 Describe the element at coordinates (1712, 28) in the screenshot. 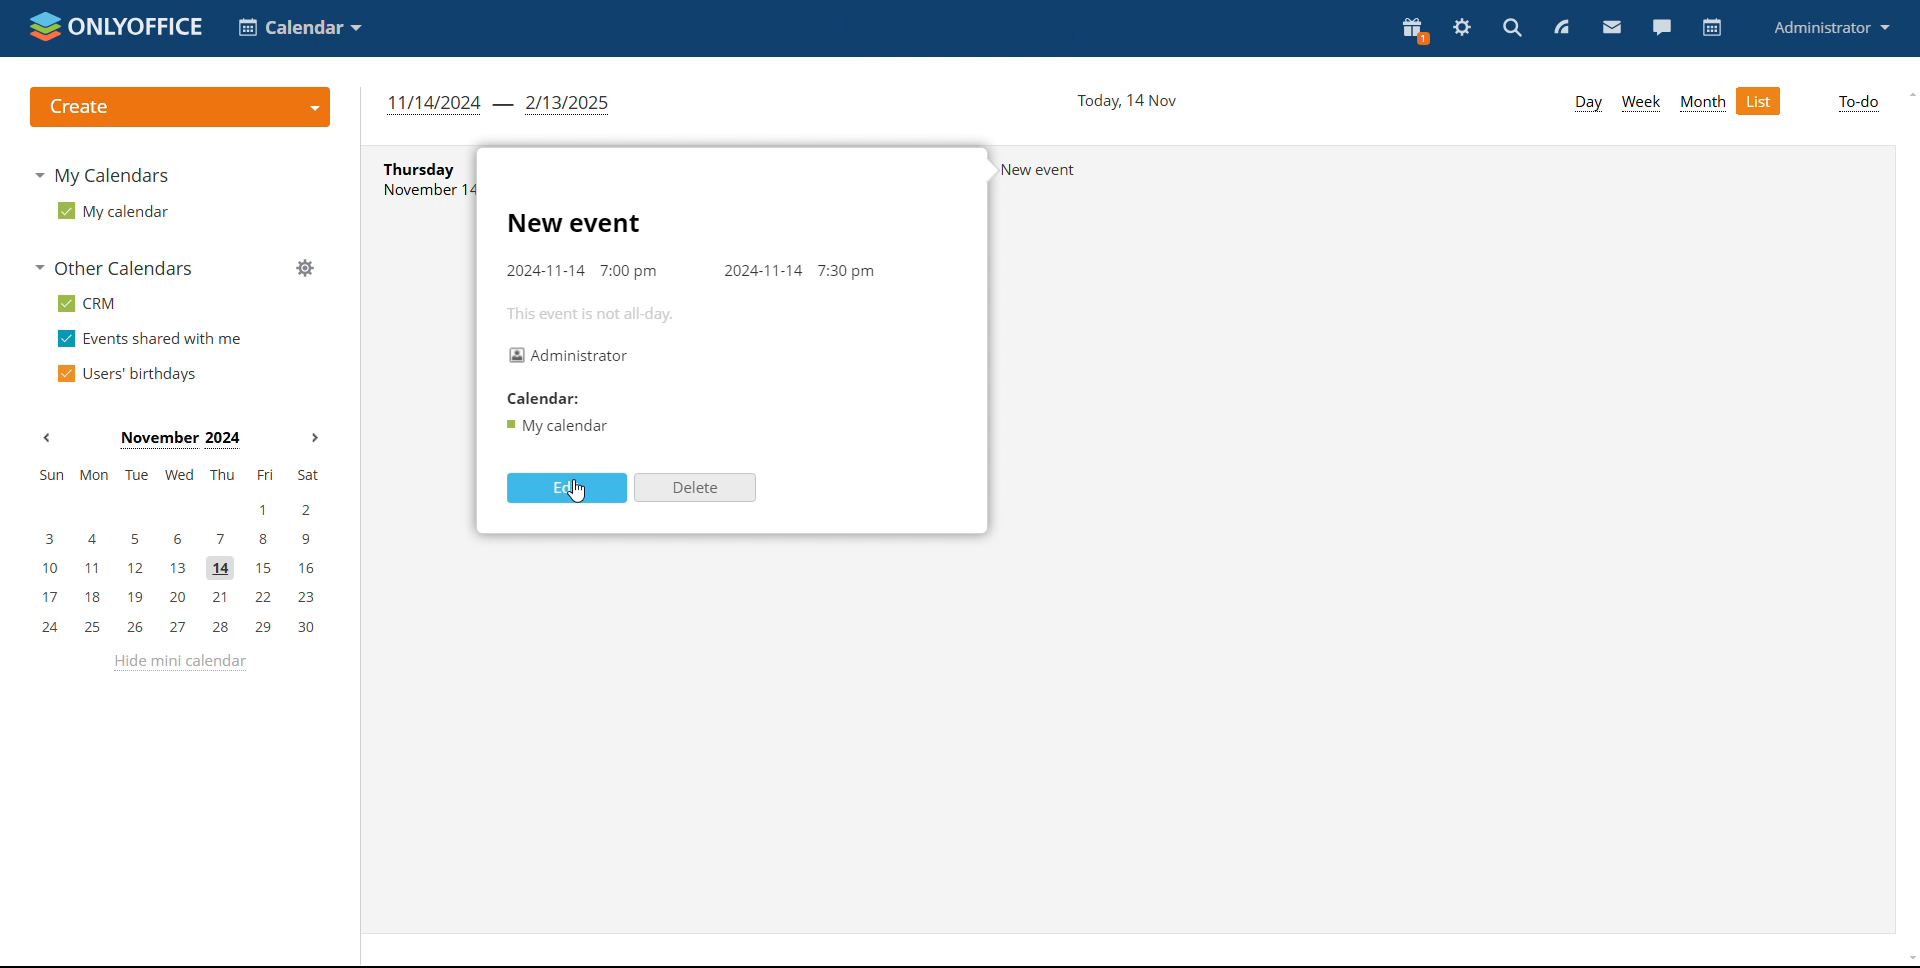

I see `calendar` at that location.